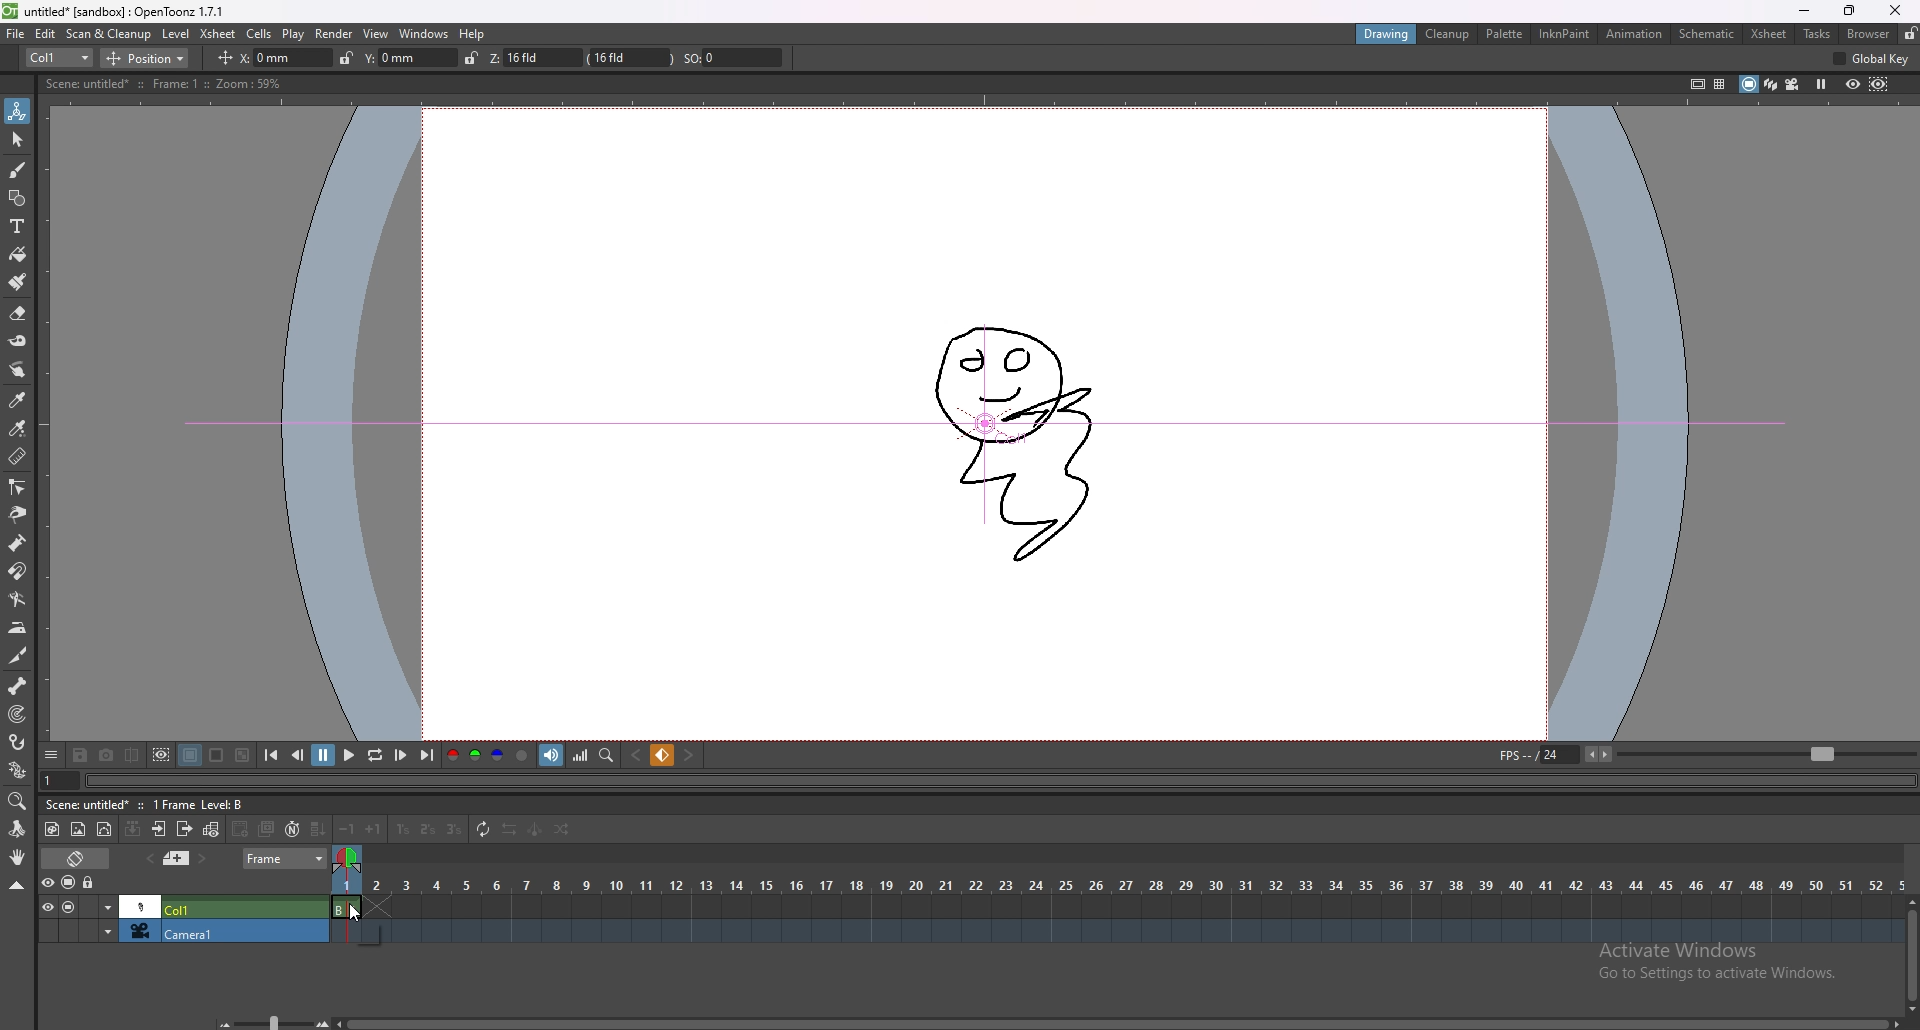 The height and width of the screenshot is (1030, 1920). I want to click on cutter, so click(18, 656).